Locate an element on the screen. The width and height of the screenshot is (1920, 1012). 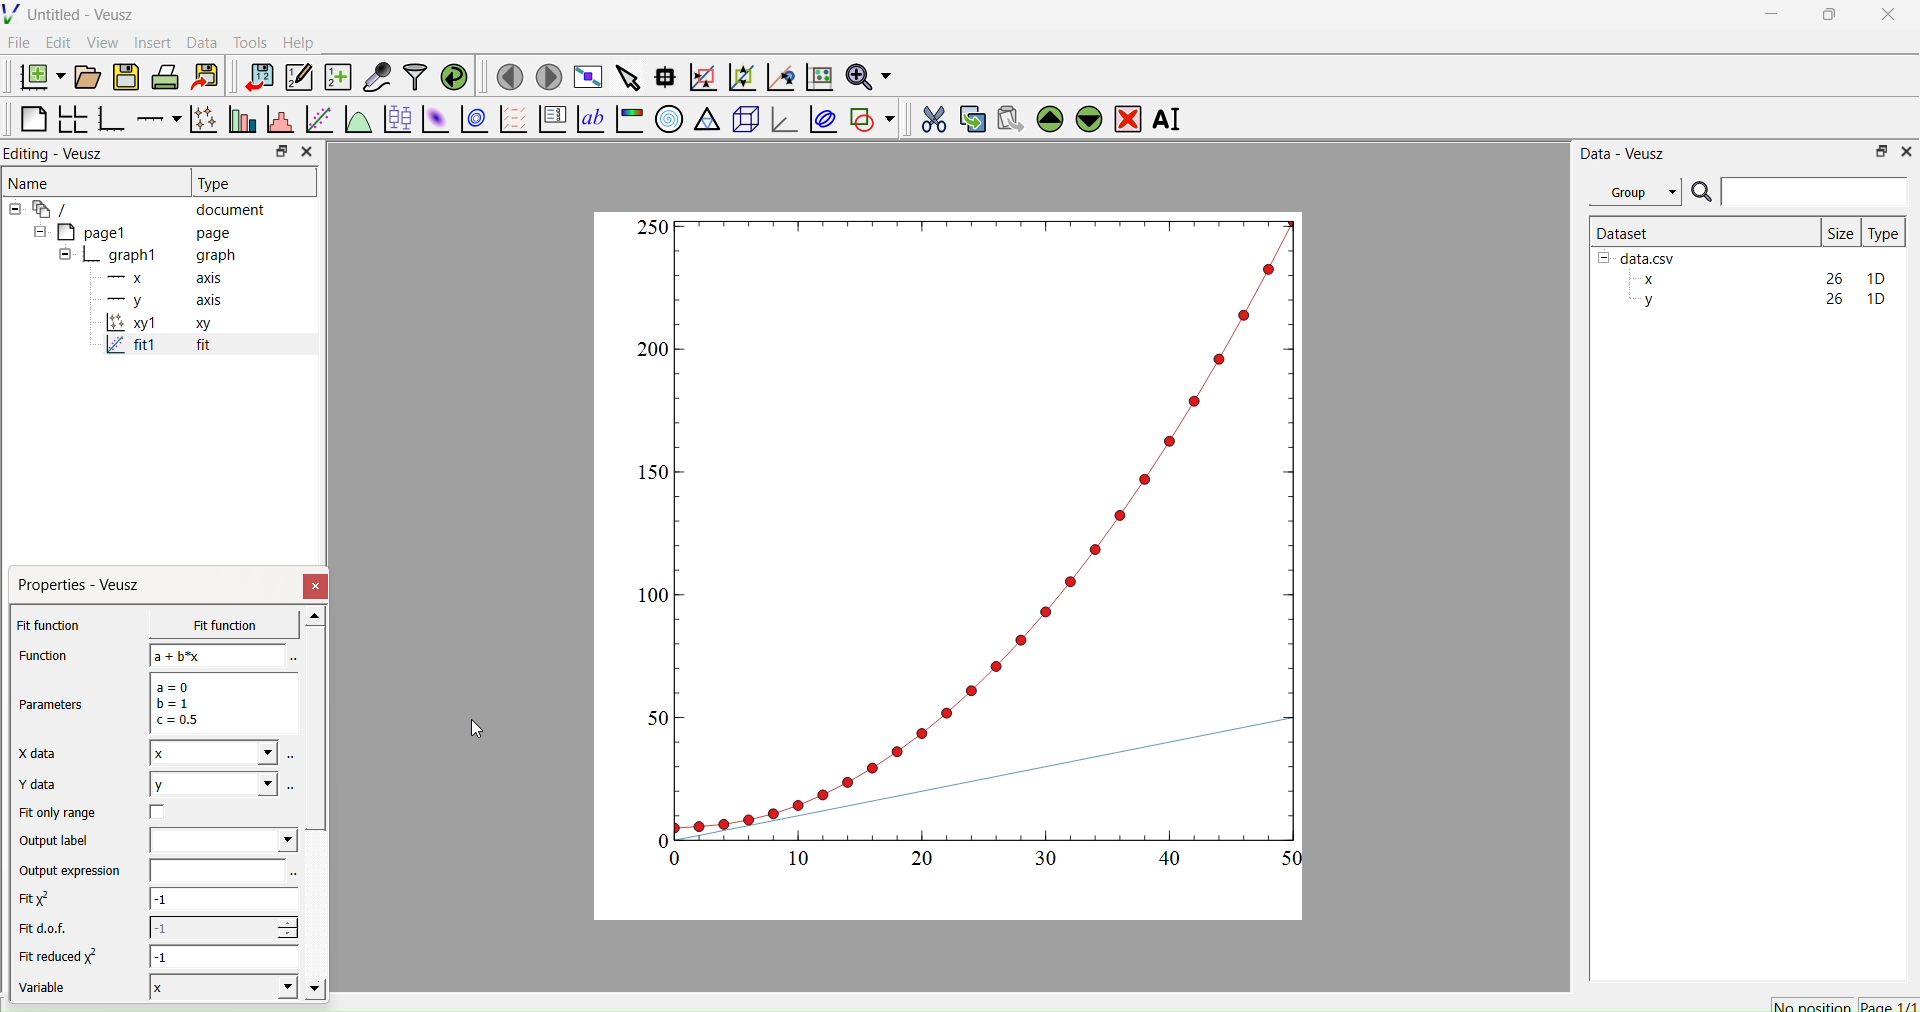
Restore down is located at coordinates (277, 153).